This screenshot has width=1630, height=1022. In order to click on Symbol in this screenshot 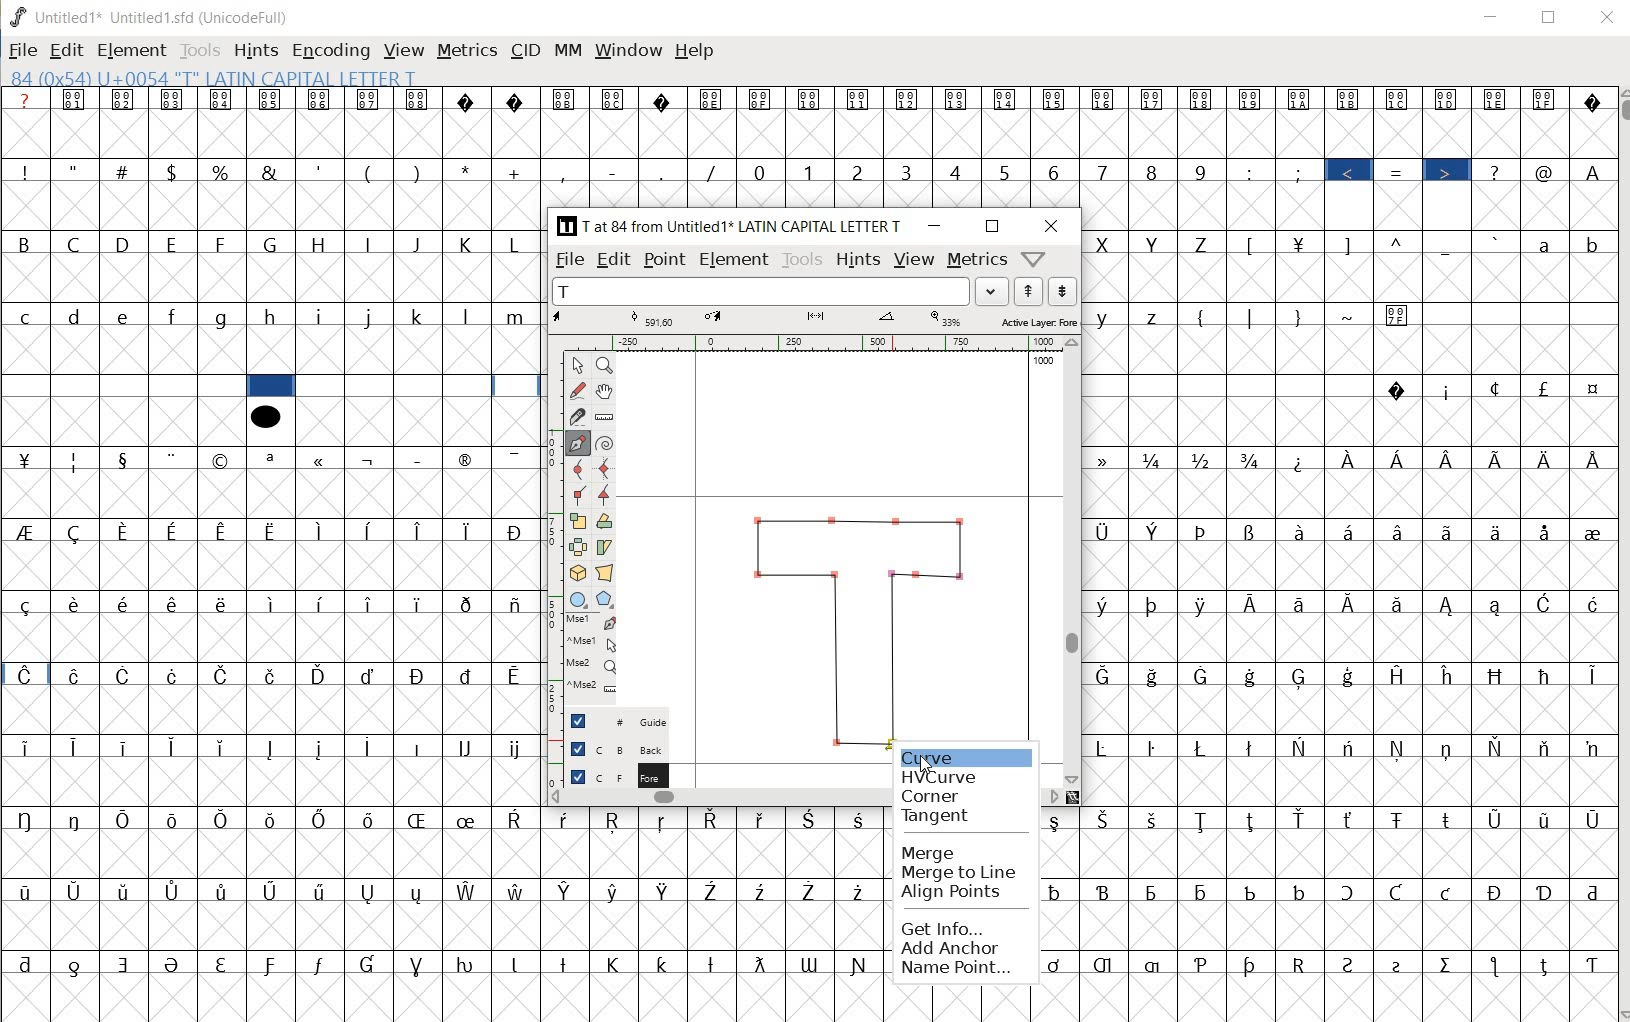, I will do `click(1499, 893)`.